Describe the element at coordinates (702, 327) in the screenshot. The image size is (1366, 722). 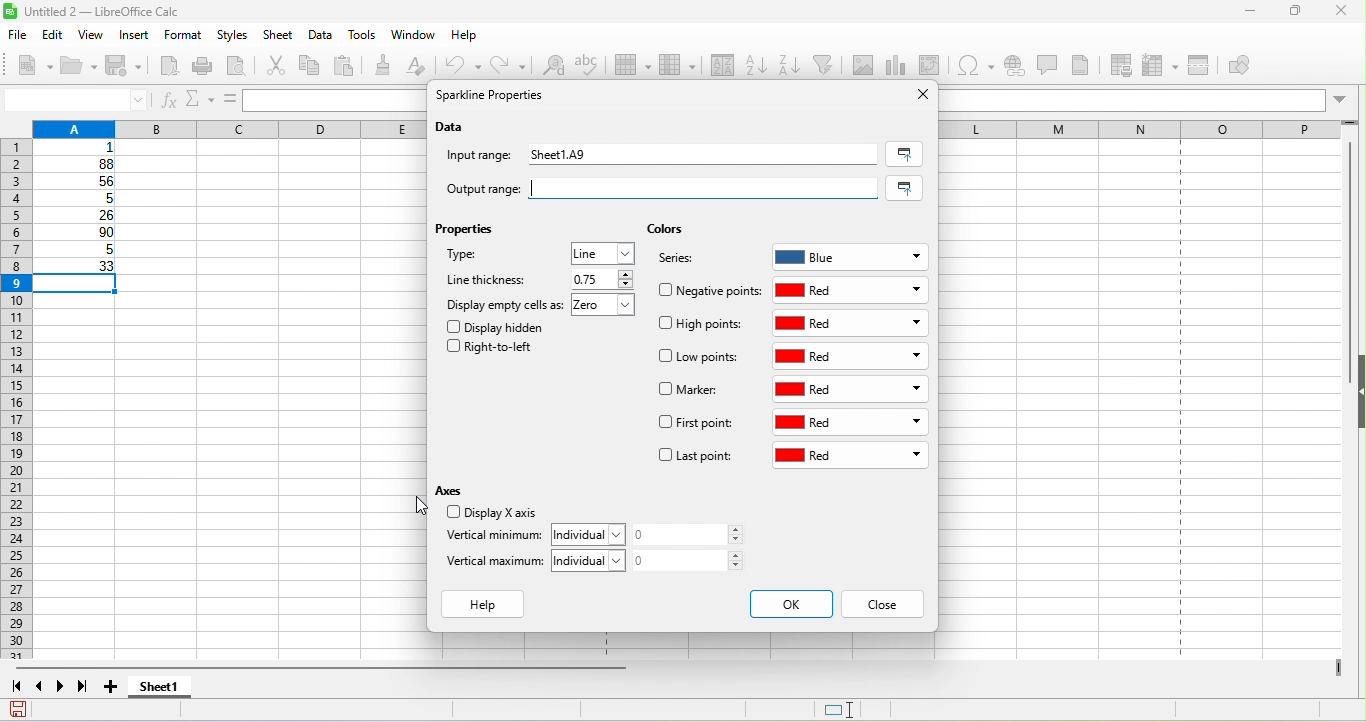
I see `high points` at that location.